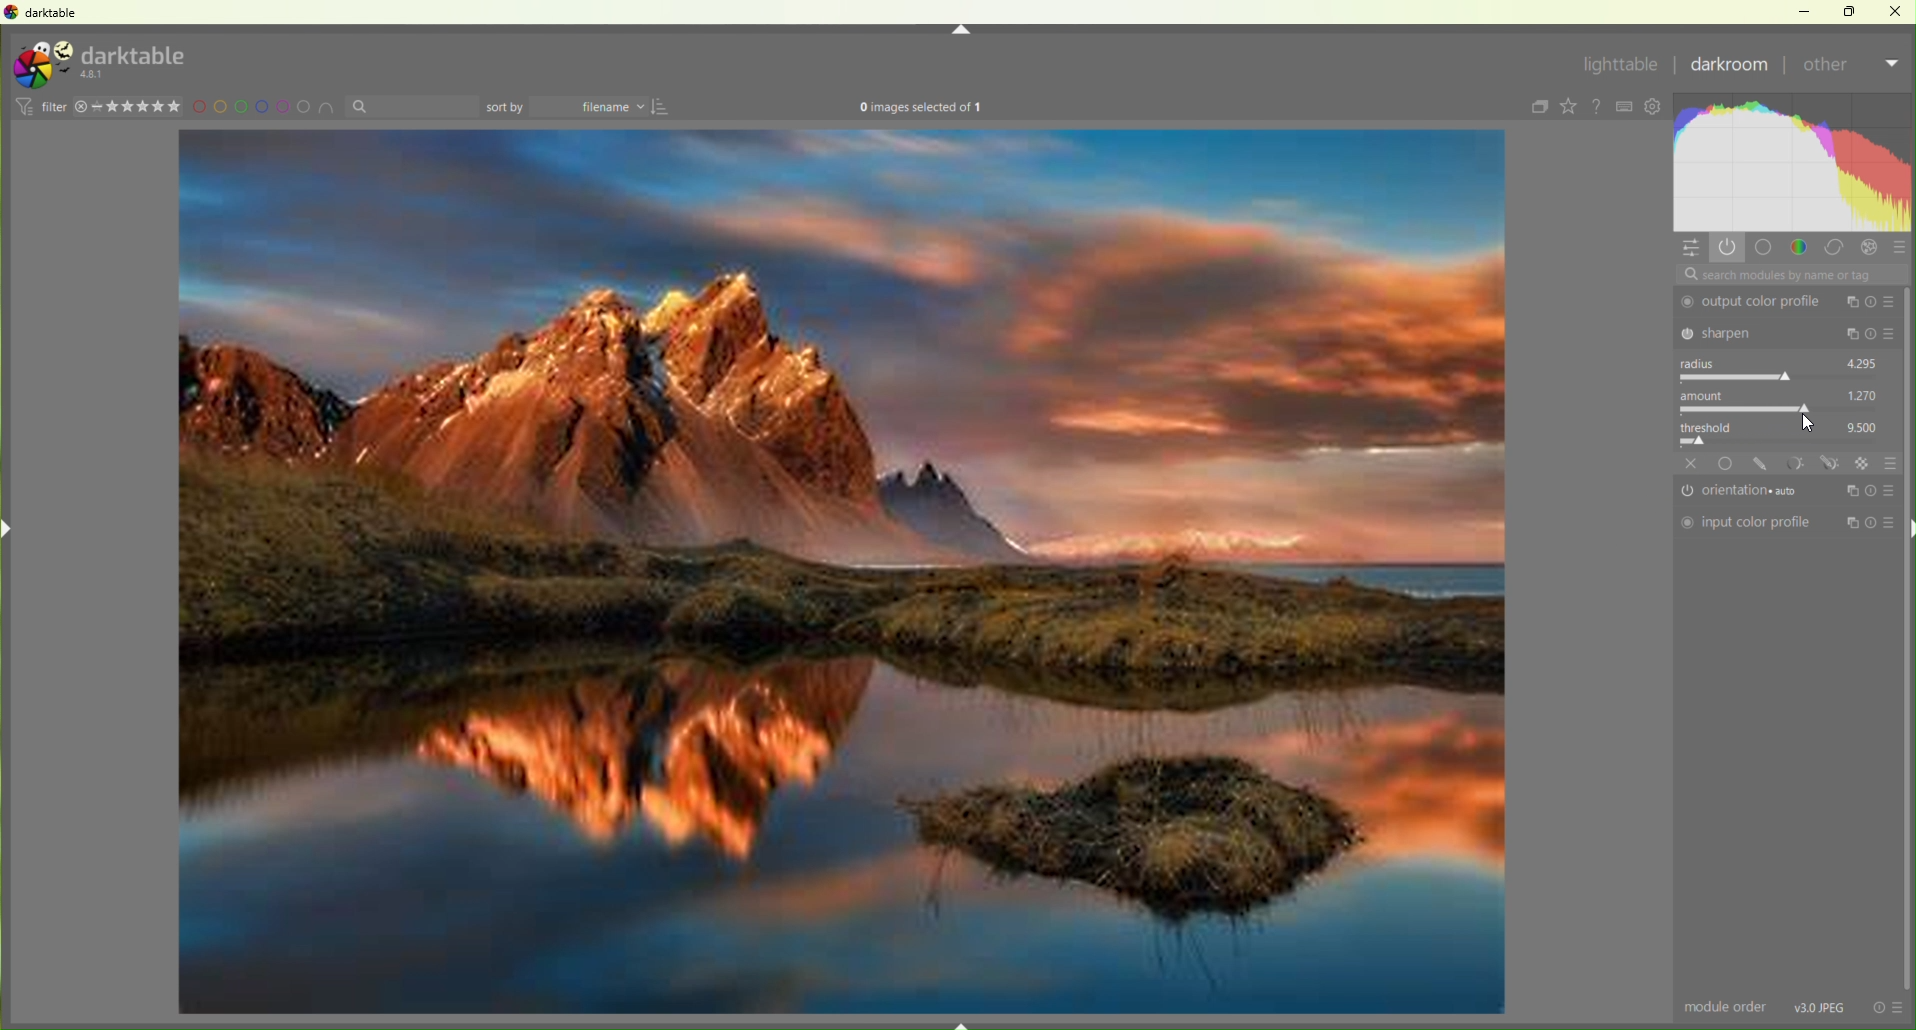 This screenshot has width=1916, height=1030. Describe the element at coordinates (842, 574) in the screenshot. I see `image` at that location.